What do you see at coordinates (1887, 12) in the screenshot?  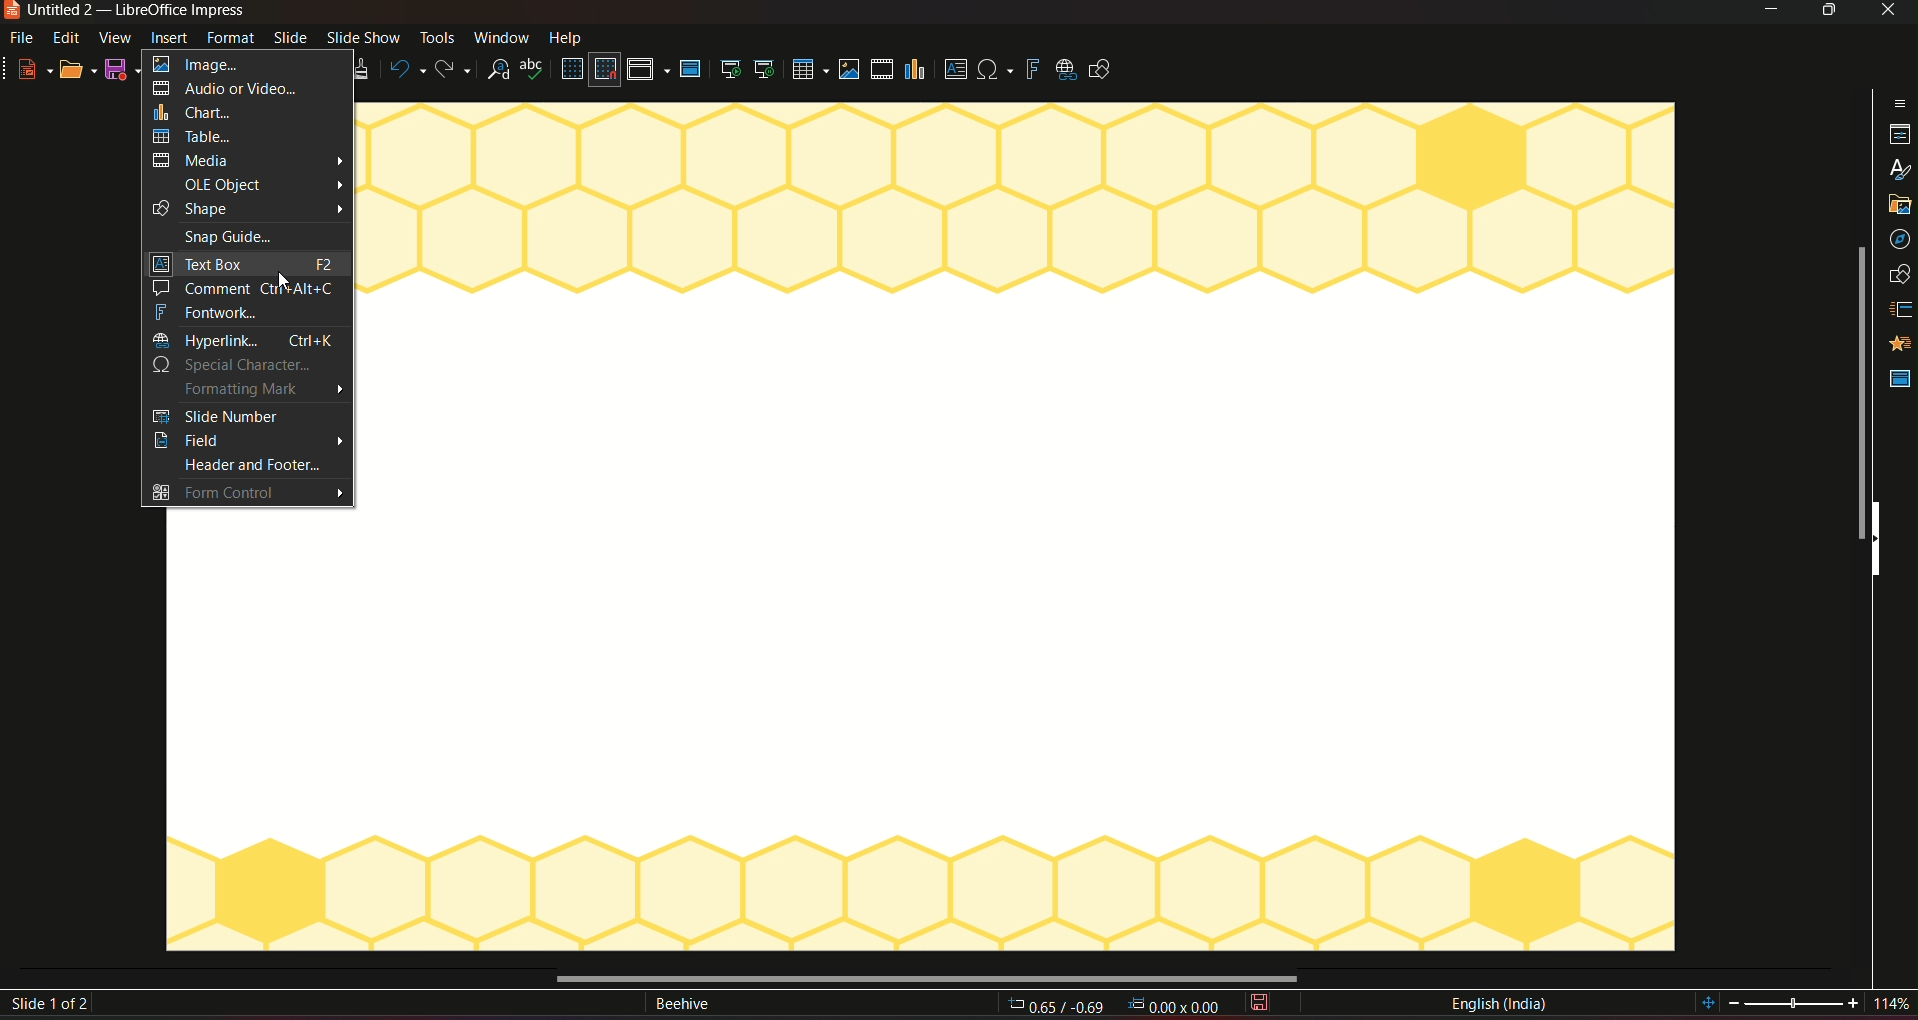 I see `close` at bounding box center [1887, 12].